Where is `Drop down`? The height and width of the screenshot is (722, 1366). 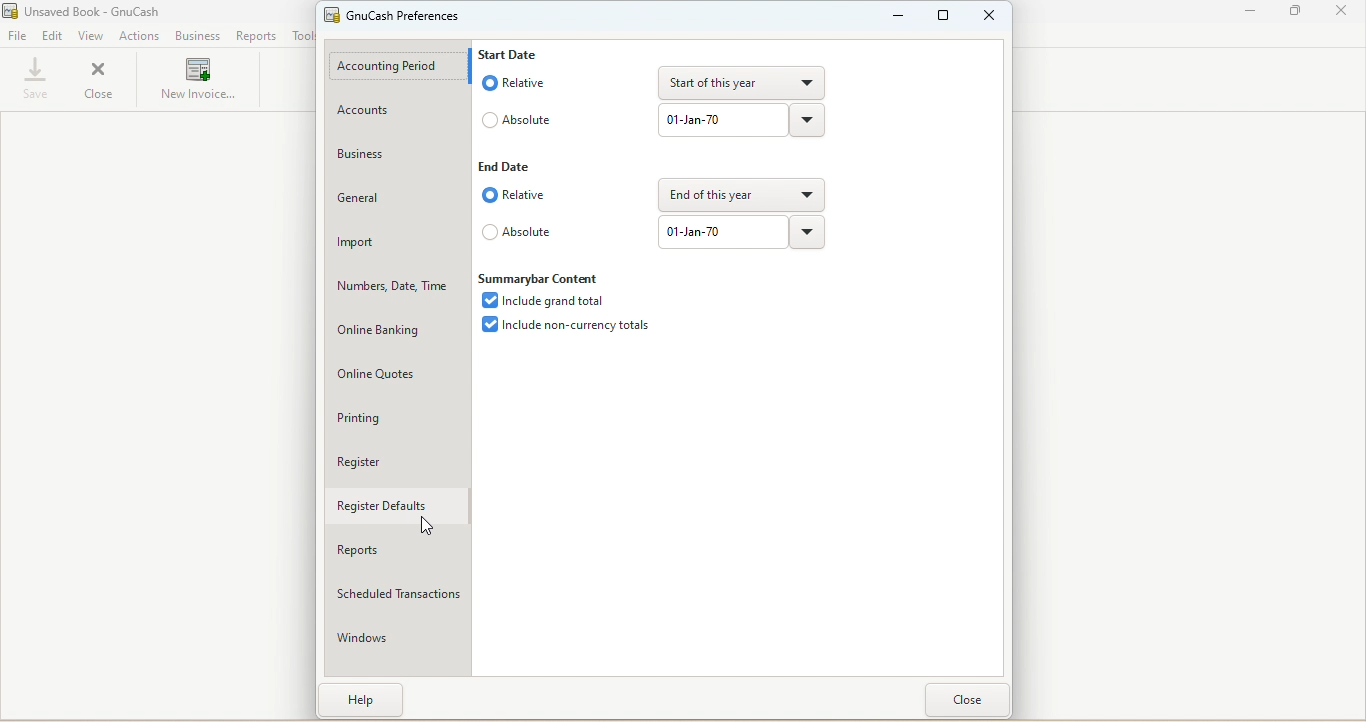
Drop down is located at coordinates (809, 122).